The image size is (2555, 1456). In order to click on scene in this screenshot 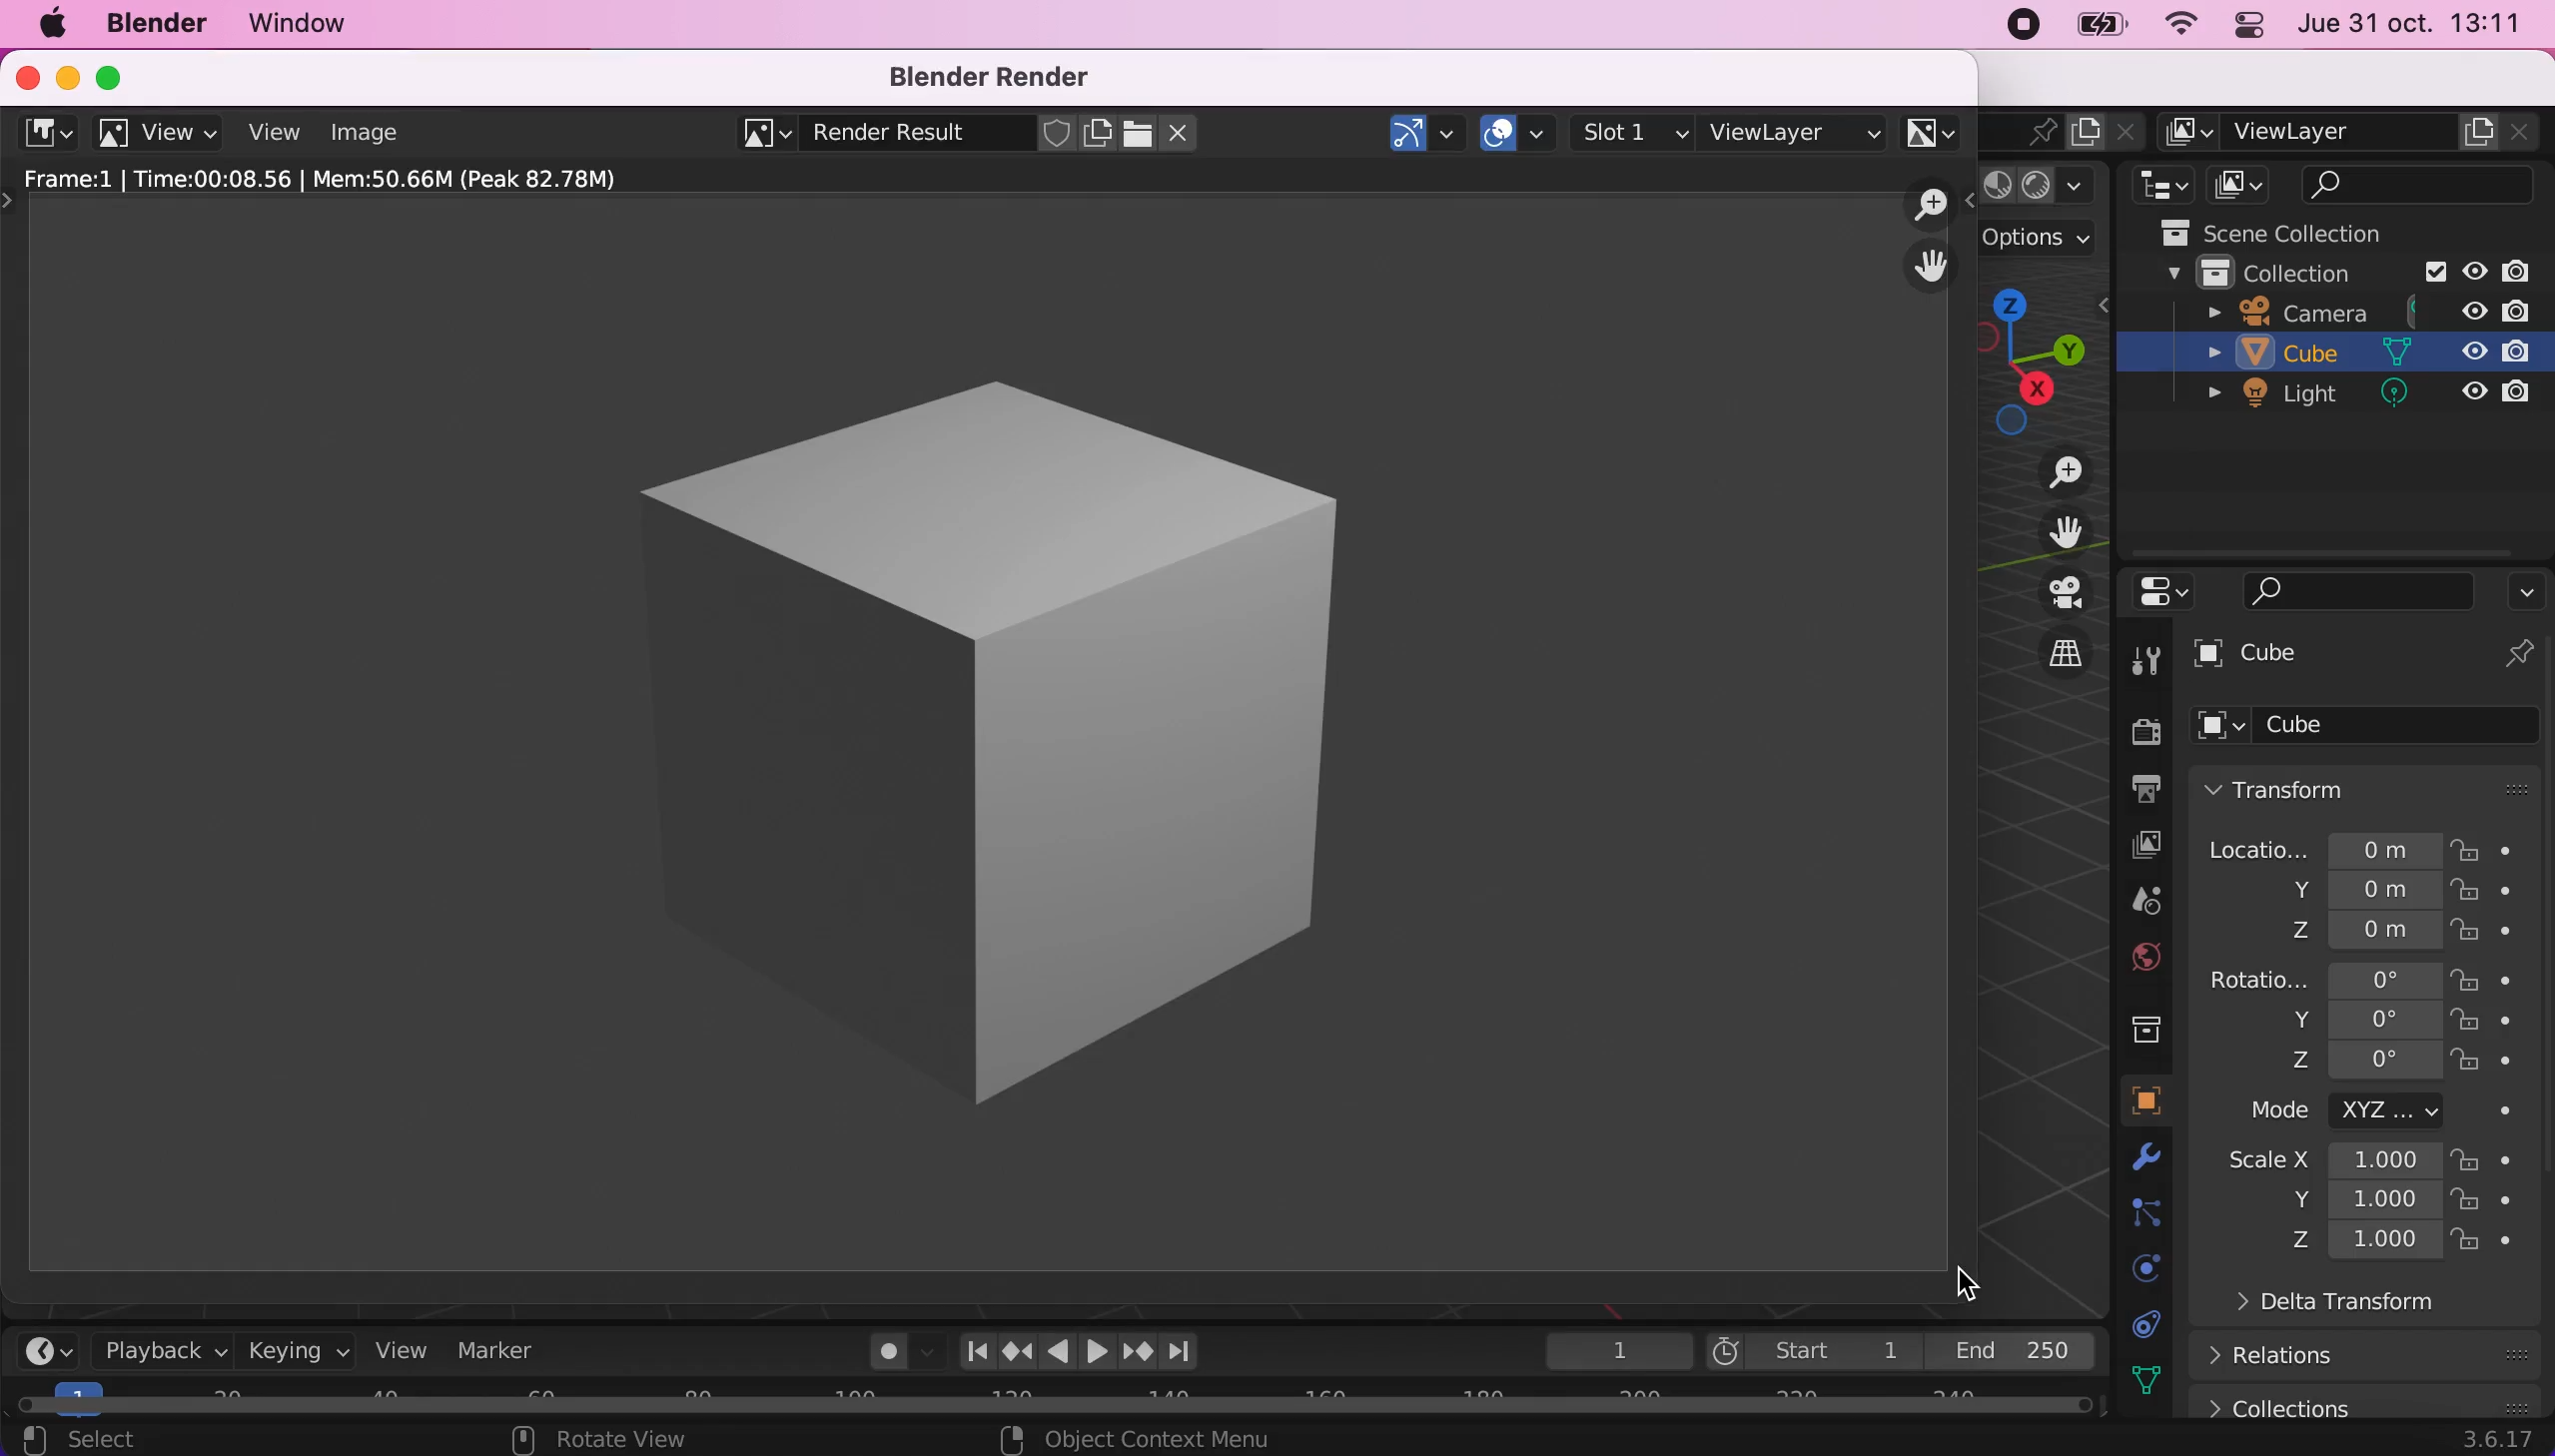, I will do `click(2145, 902)`.